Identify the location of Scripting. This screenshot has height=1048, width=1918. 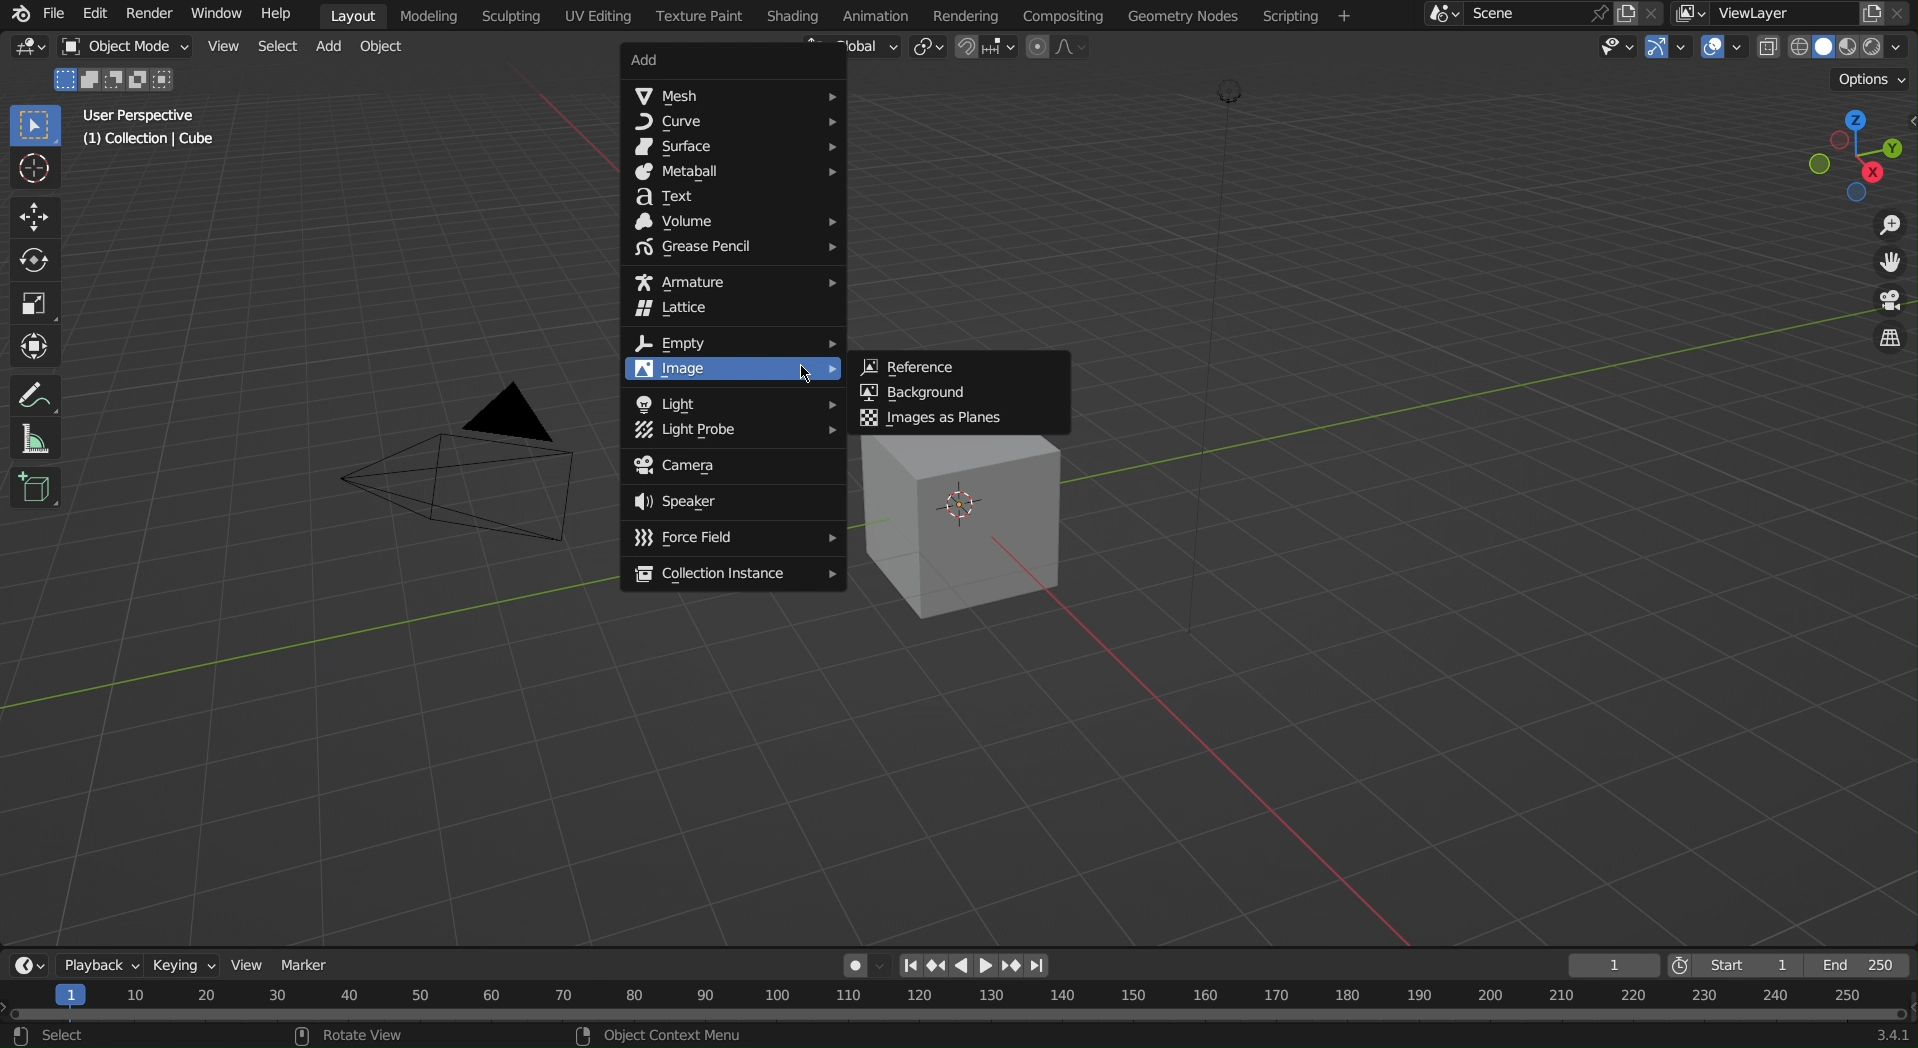
(1305, 13).